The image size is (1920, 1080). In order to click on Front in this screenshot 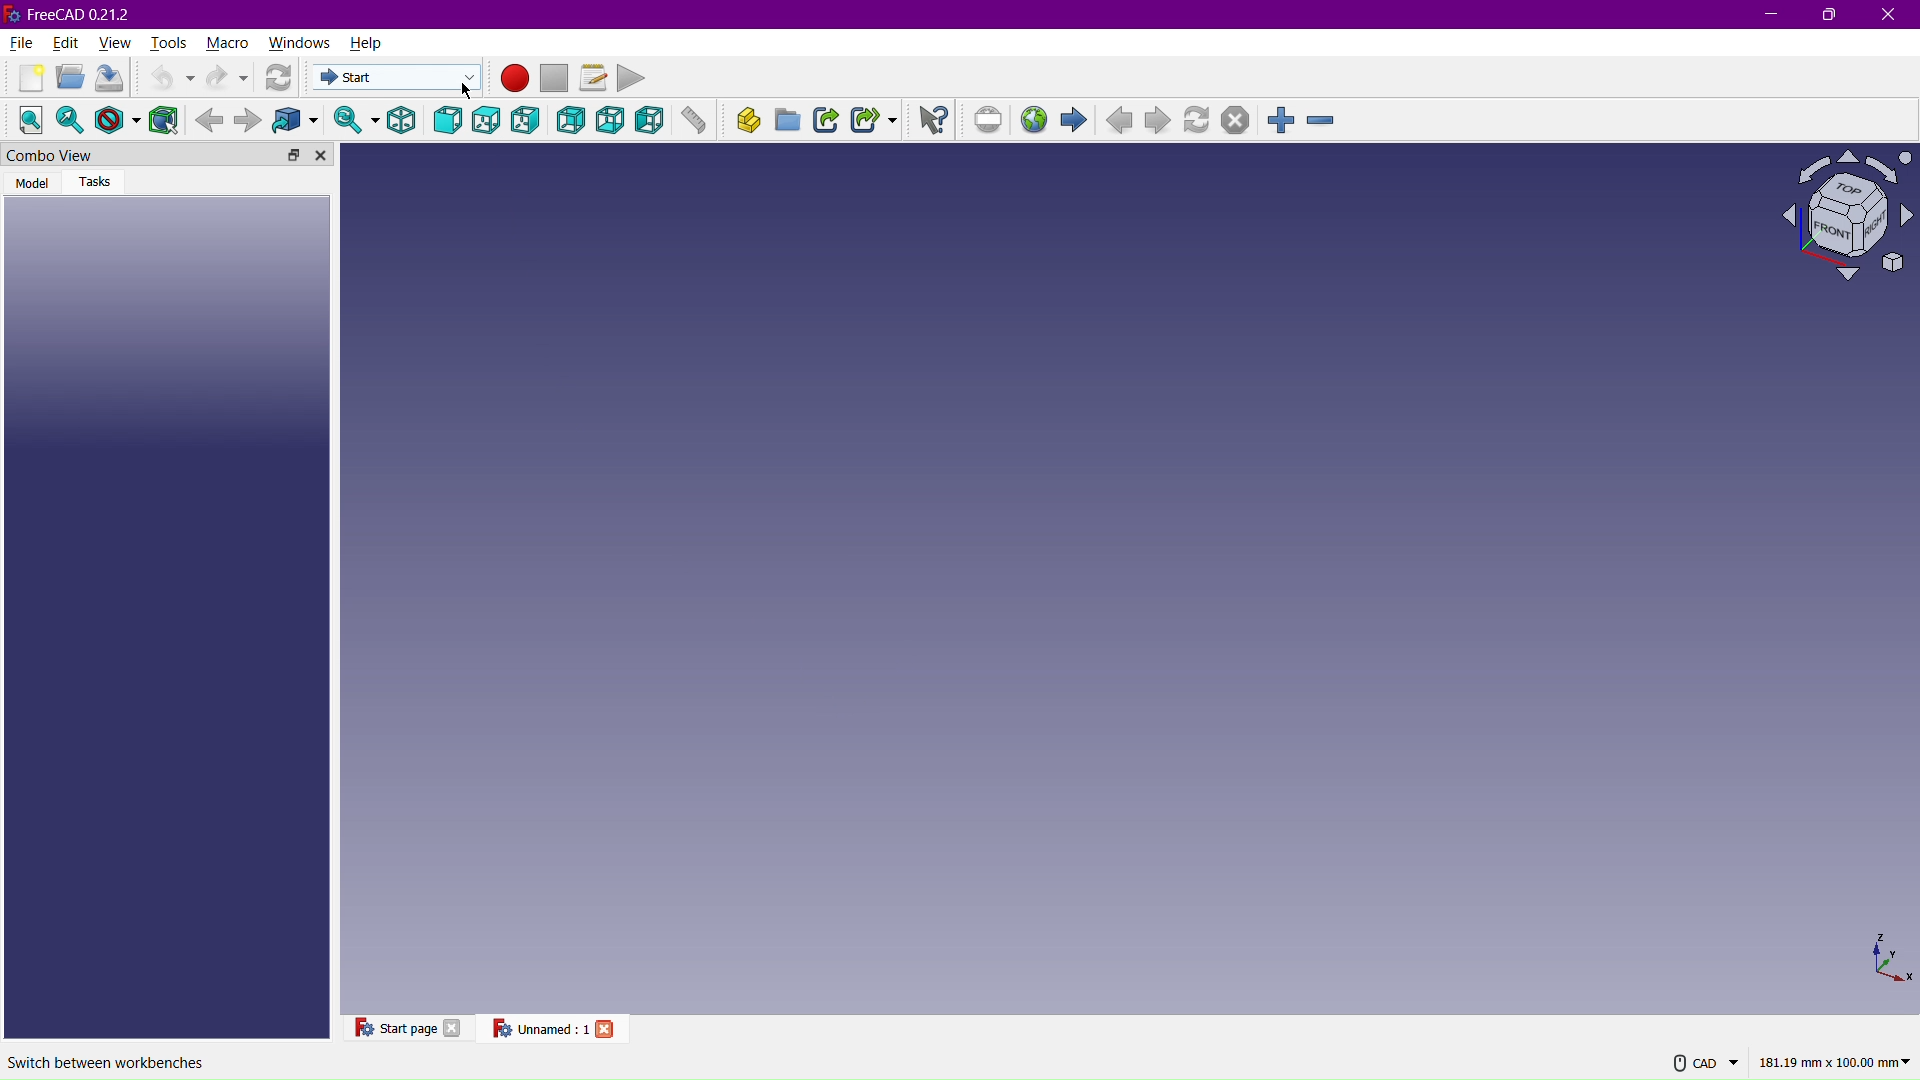, I will do `click(448, 118)`.